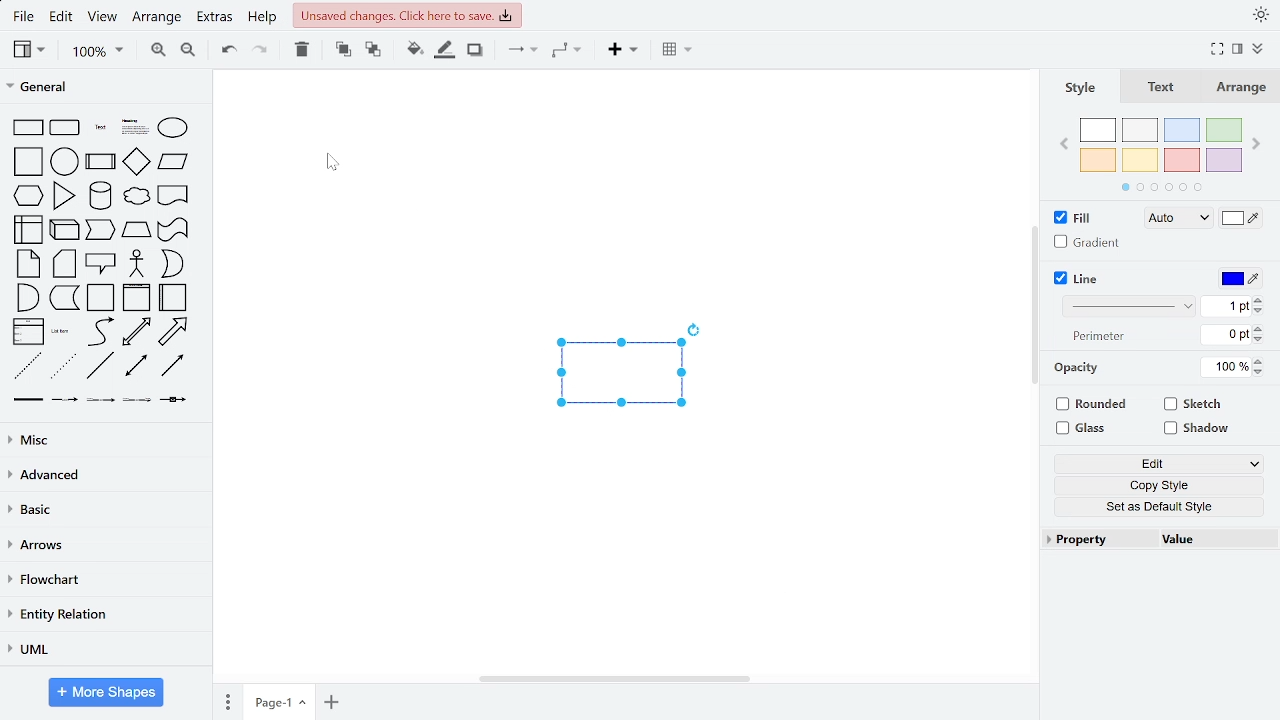 The image size is (1280, 720). What do you see at coordinates (616, 679) in the screenshot?
I see `horizontal scrollbar` at bounding box center [616, 679].